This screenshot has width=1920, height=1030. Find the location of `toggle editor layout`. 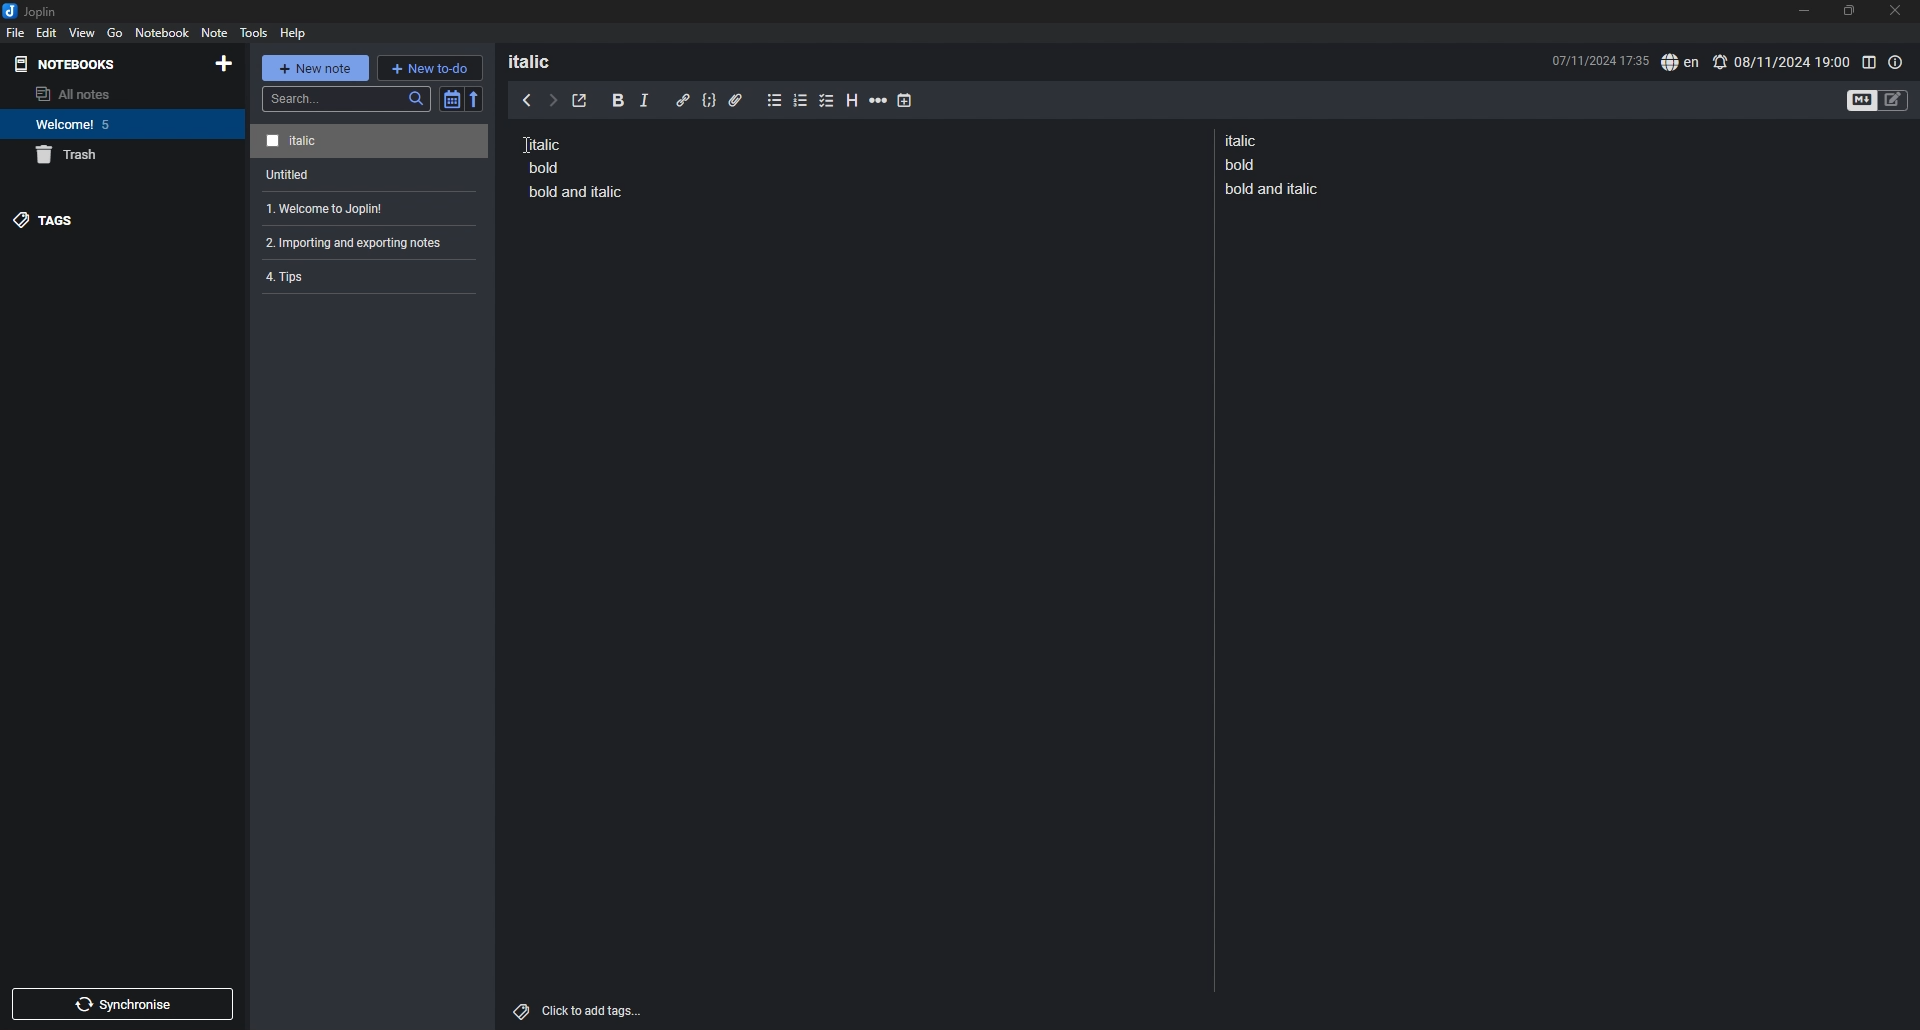

toggle editor layout is located at coordinates (1868, 62).